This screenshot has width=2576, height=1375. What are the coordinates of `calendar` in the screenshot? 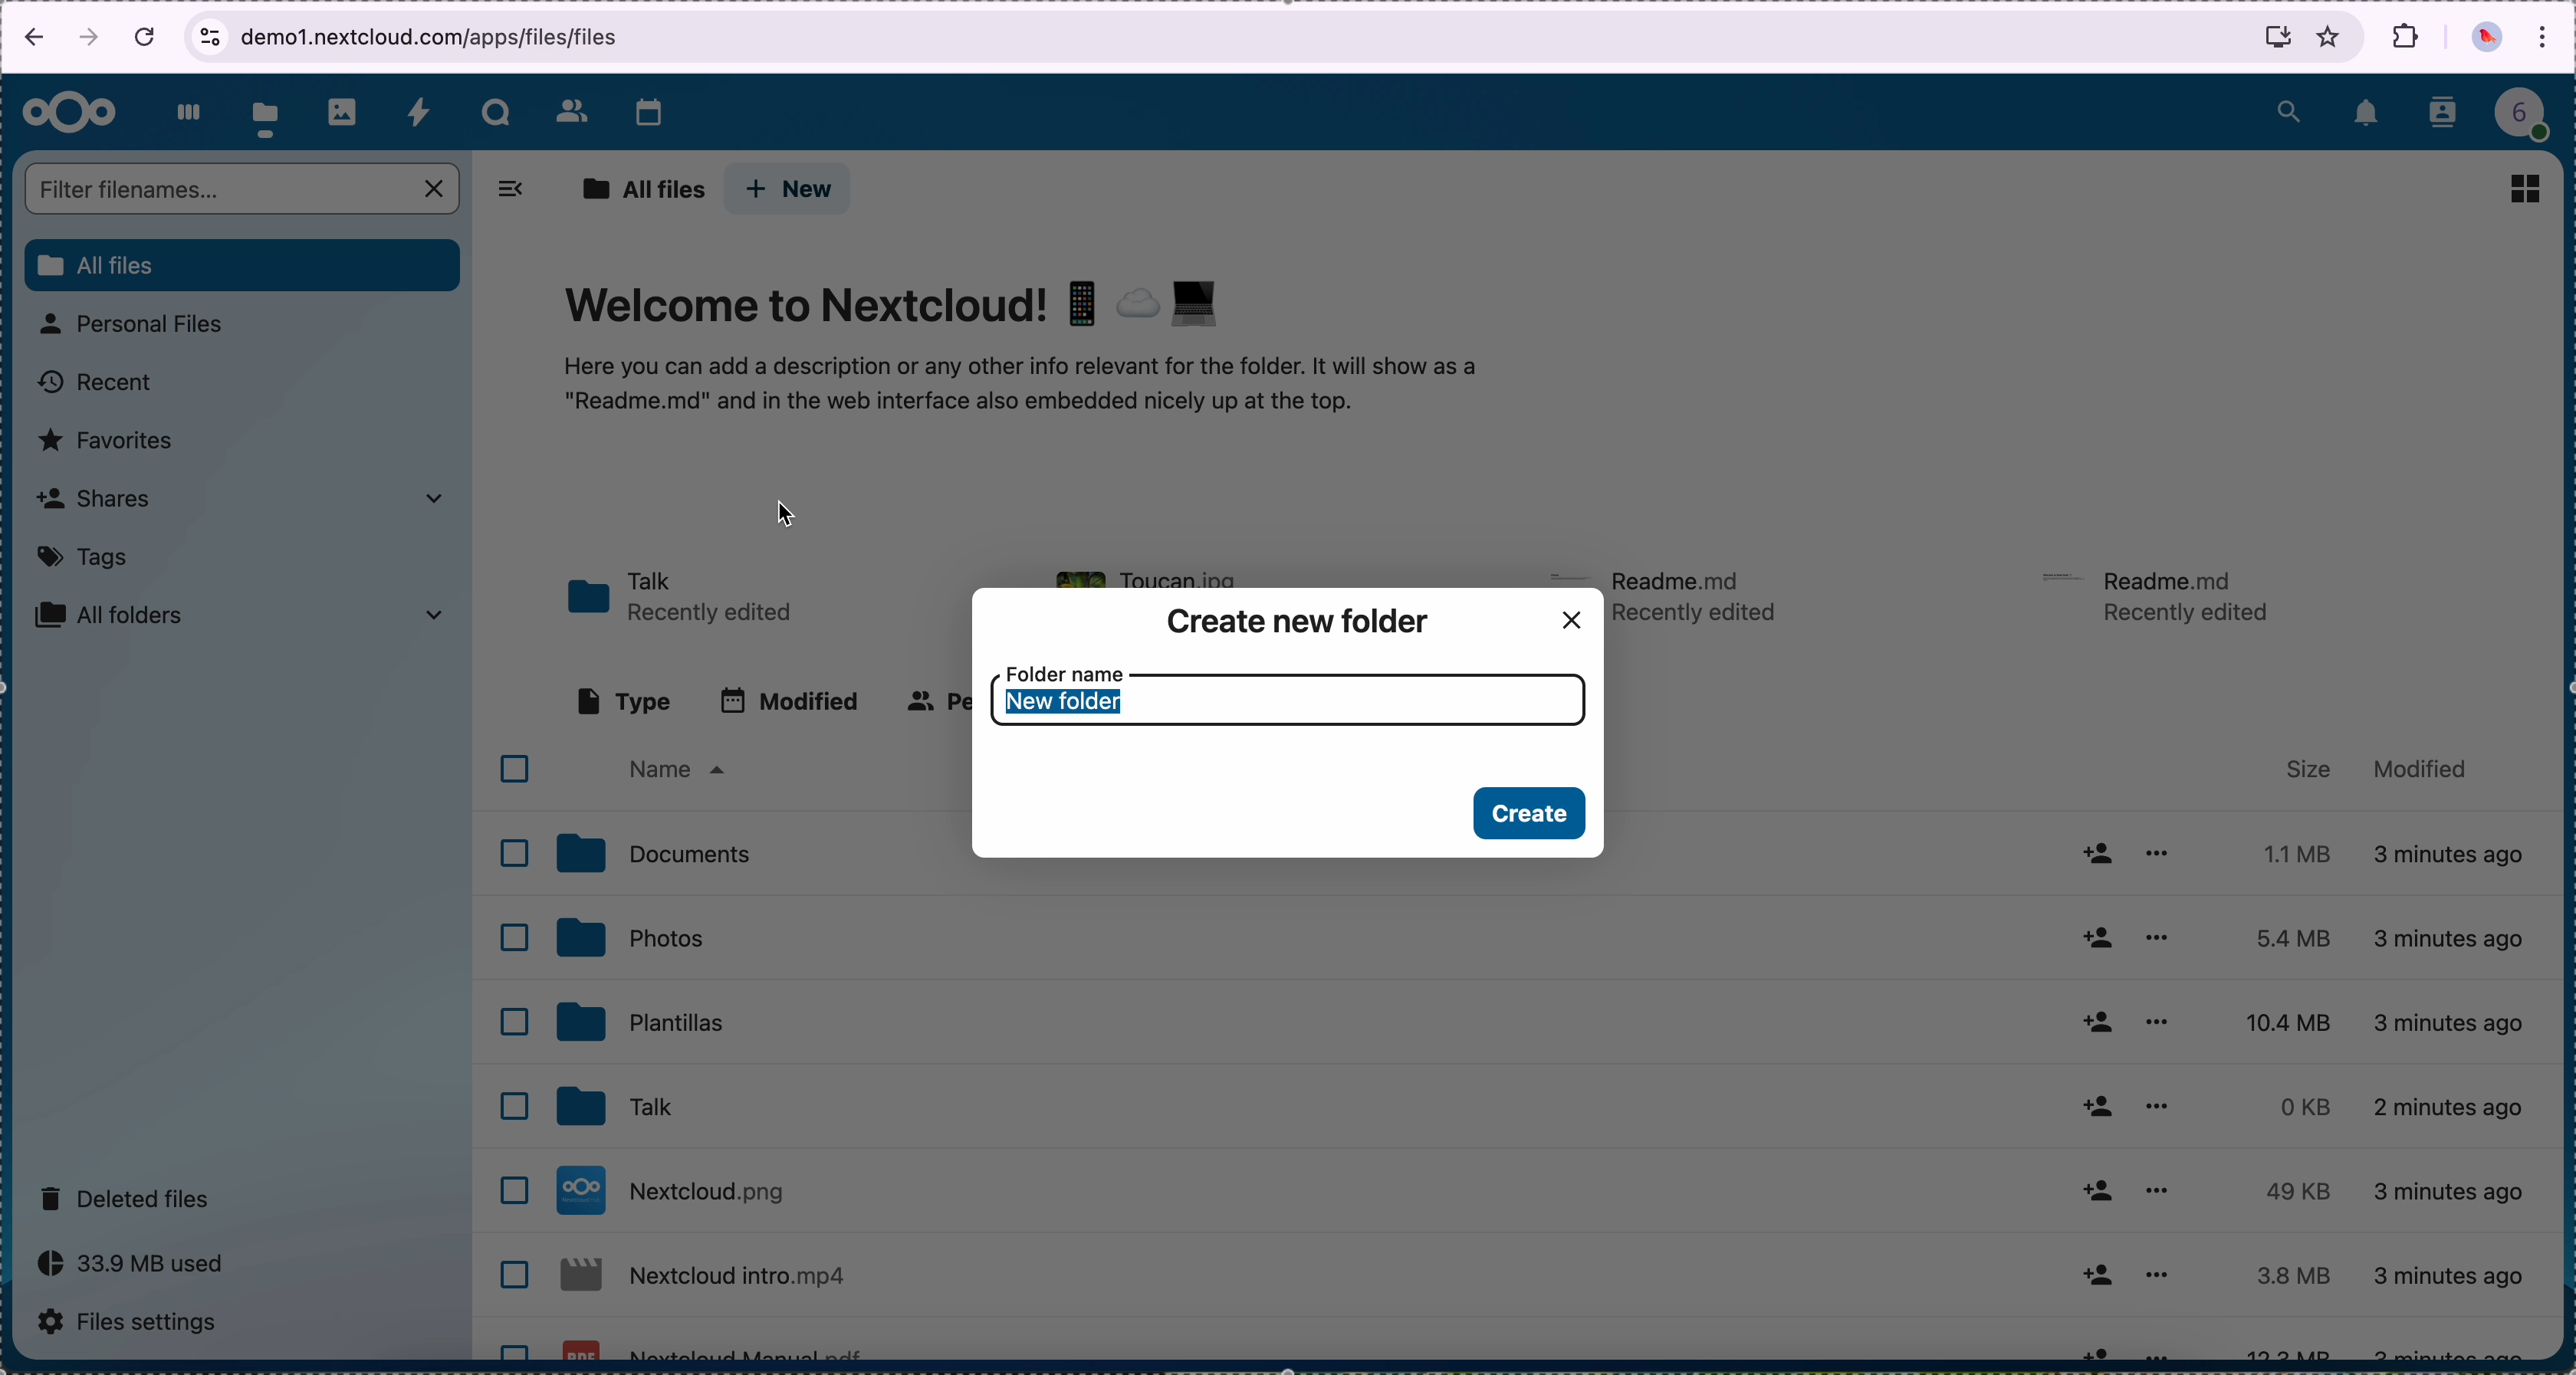 It's located at (648, 115).